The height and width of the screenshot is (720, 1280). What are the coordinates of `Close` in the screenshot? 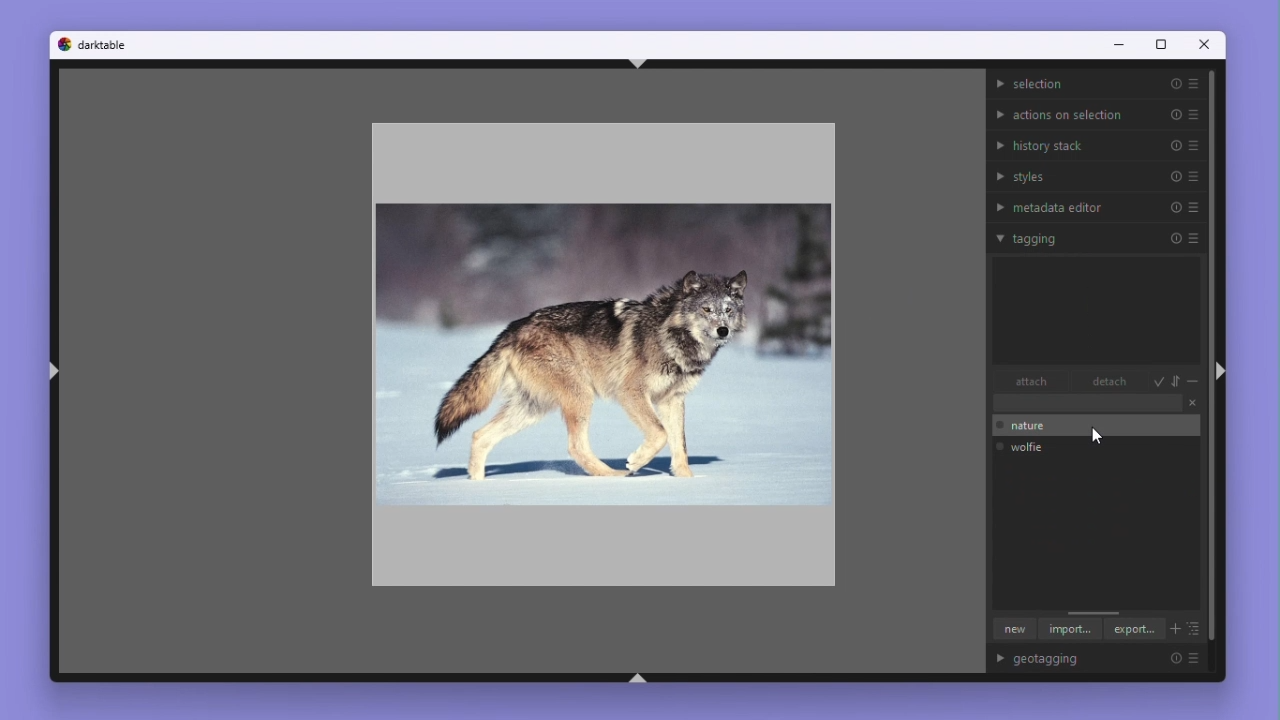 It's located at (1192, 405).